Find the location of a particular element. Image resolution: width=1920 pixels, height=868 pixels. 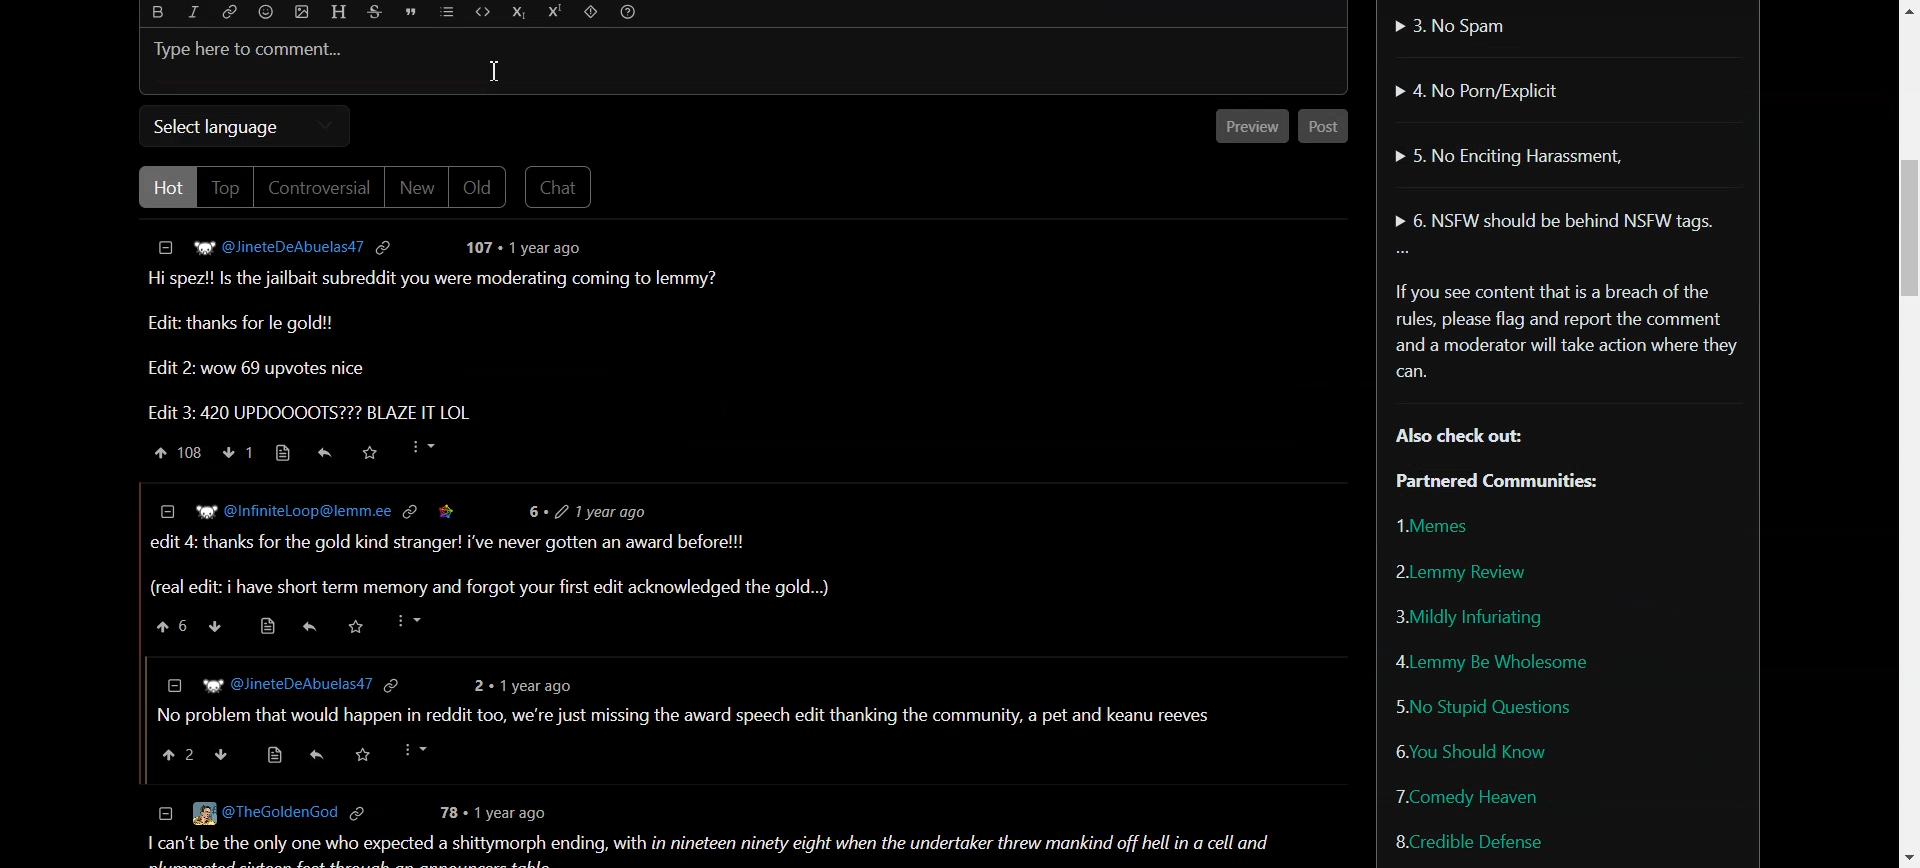

Text is located at coordinates (1564, 332).